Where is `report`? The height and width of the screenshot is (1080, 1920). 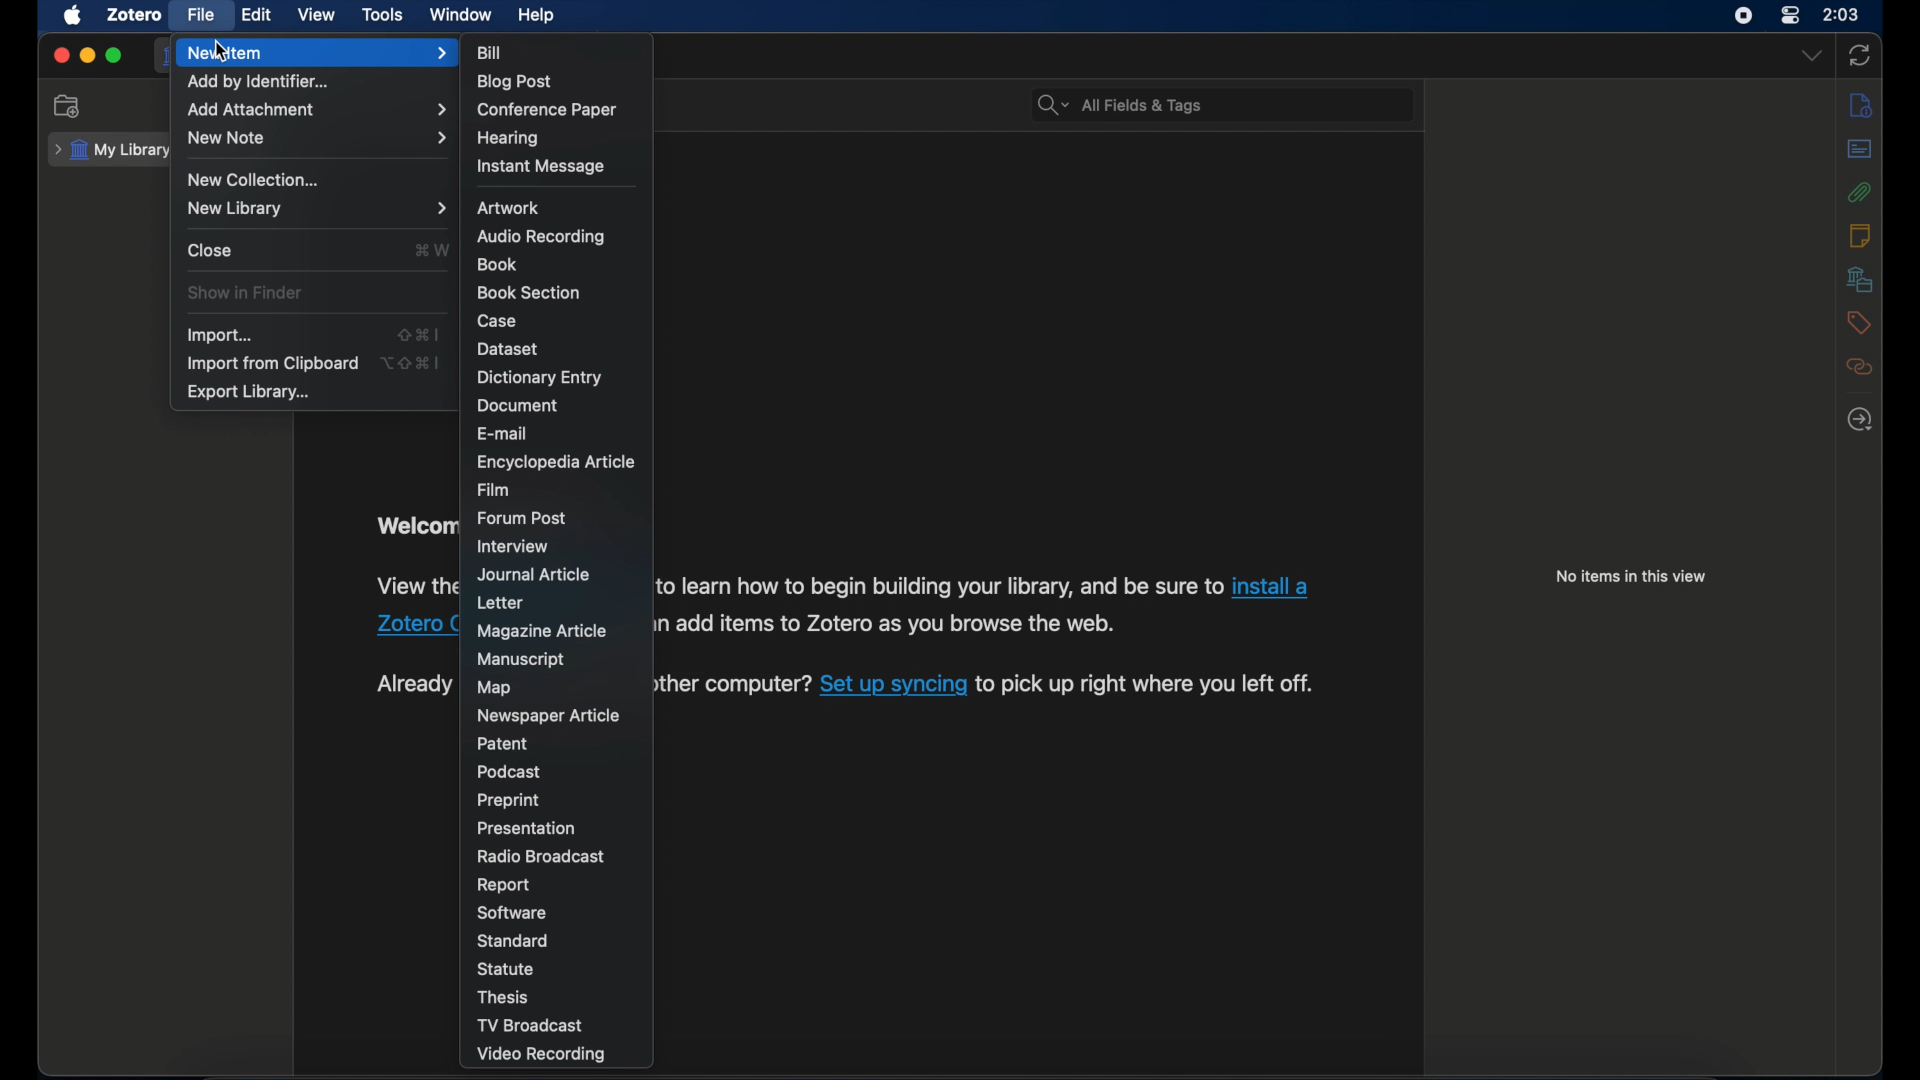 report is located at coordinates (503, 885).